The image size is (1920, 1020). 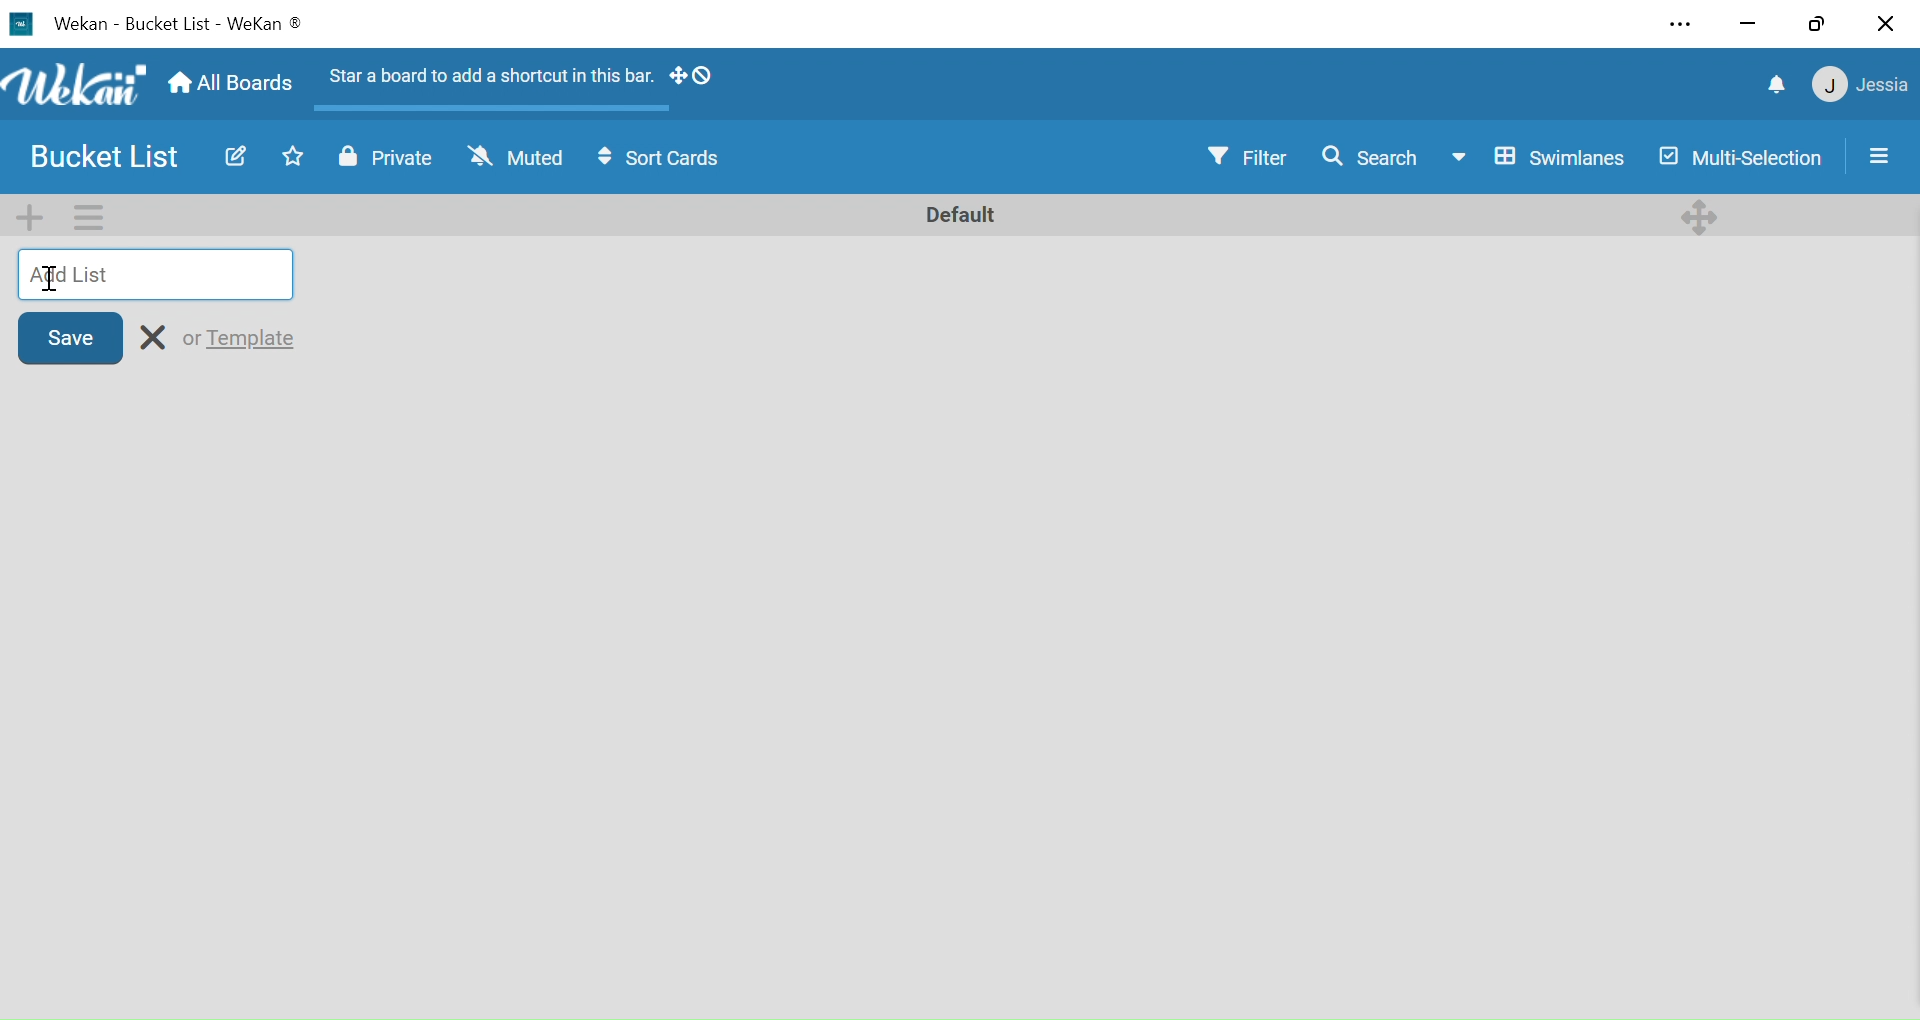 I want to click on Sort cards, so click(x=665, y=161).